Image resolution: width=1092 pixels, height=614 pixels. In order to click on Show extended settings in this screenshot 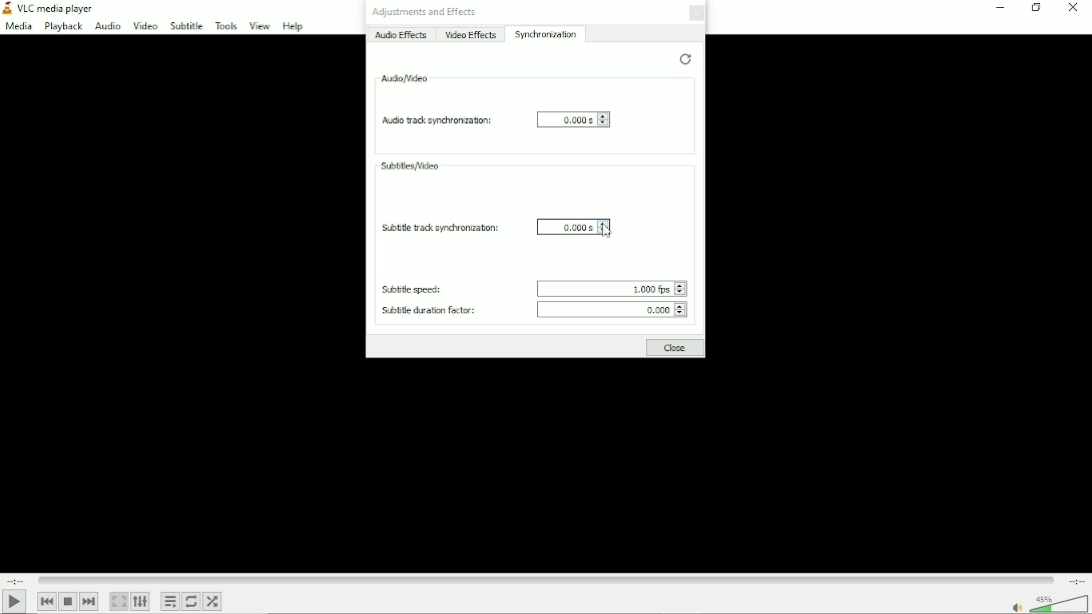, I will do `click(142, 602)`.